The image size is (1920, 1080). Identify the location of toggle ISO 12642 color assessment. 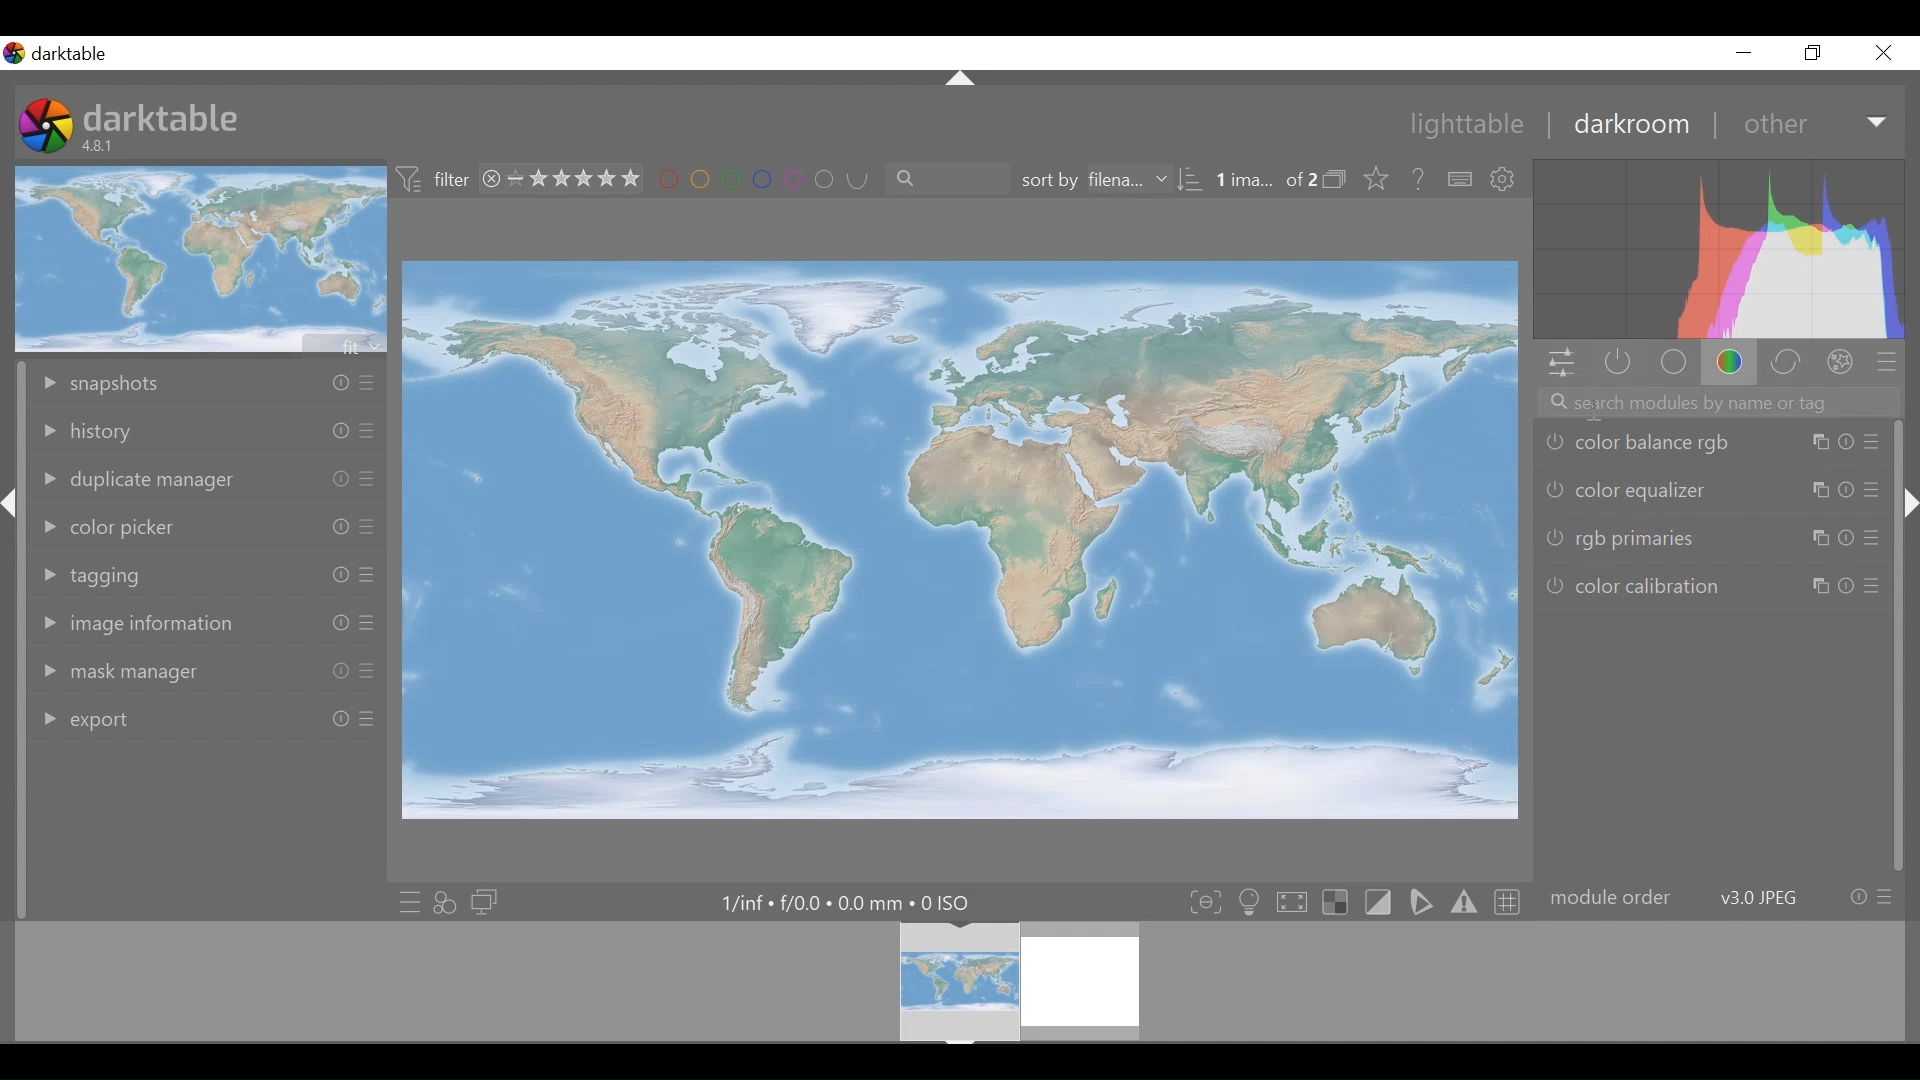
(1250, 902).